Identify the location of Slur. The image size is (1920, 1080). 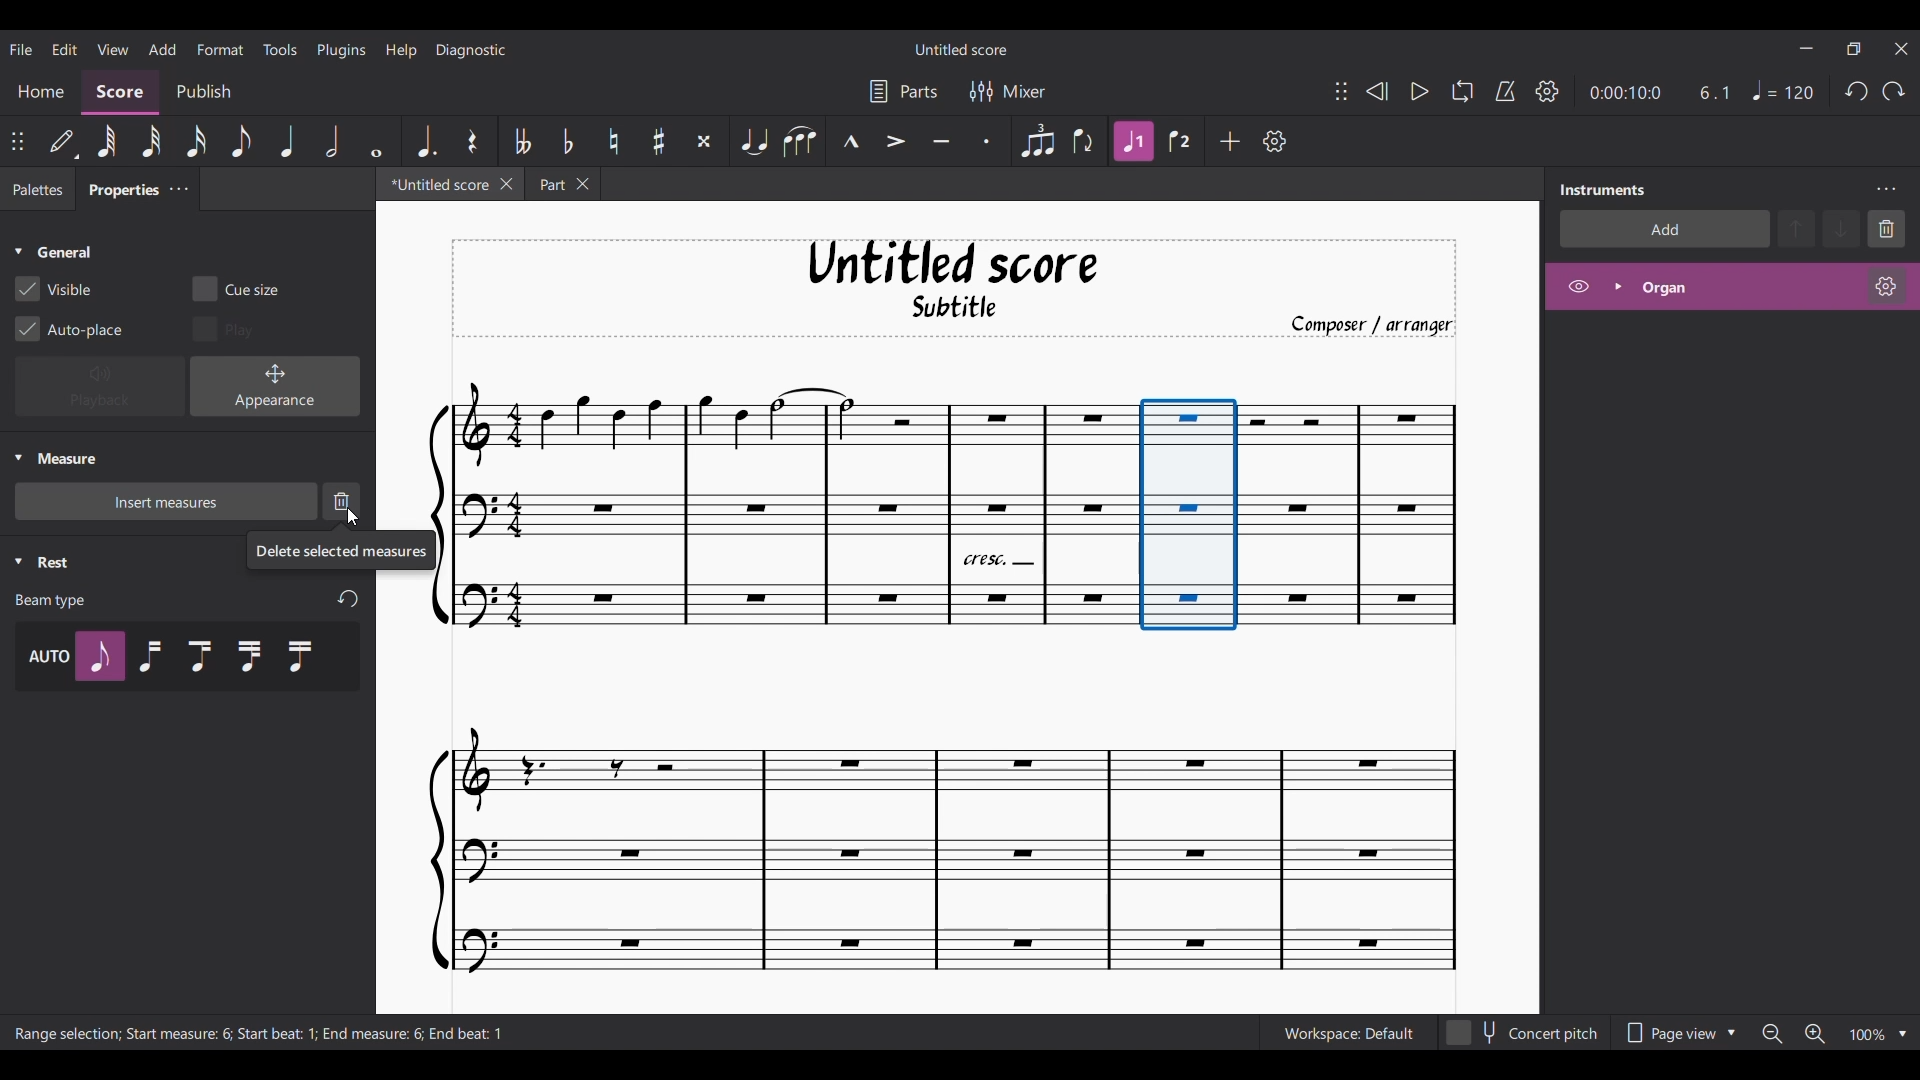
(799, 141).